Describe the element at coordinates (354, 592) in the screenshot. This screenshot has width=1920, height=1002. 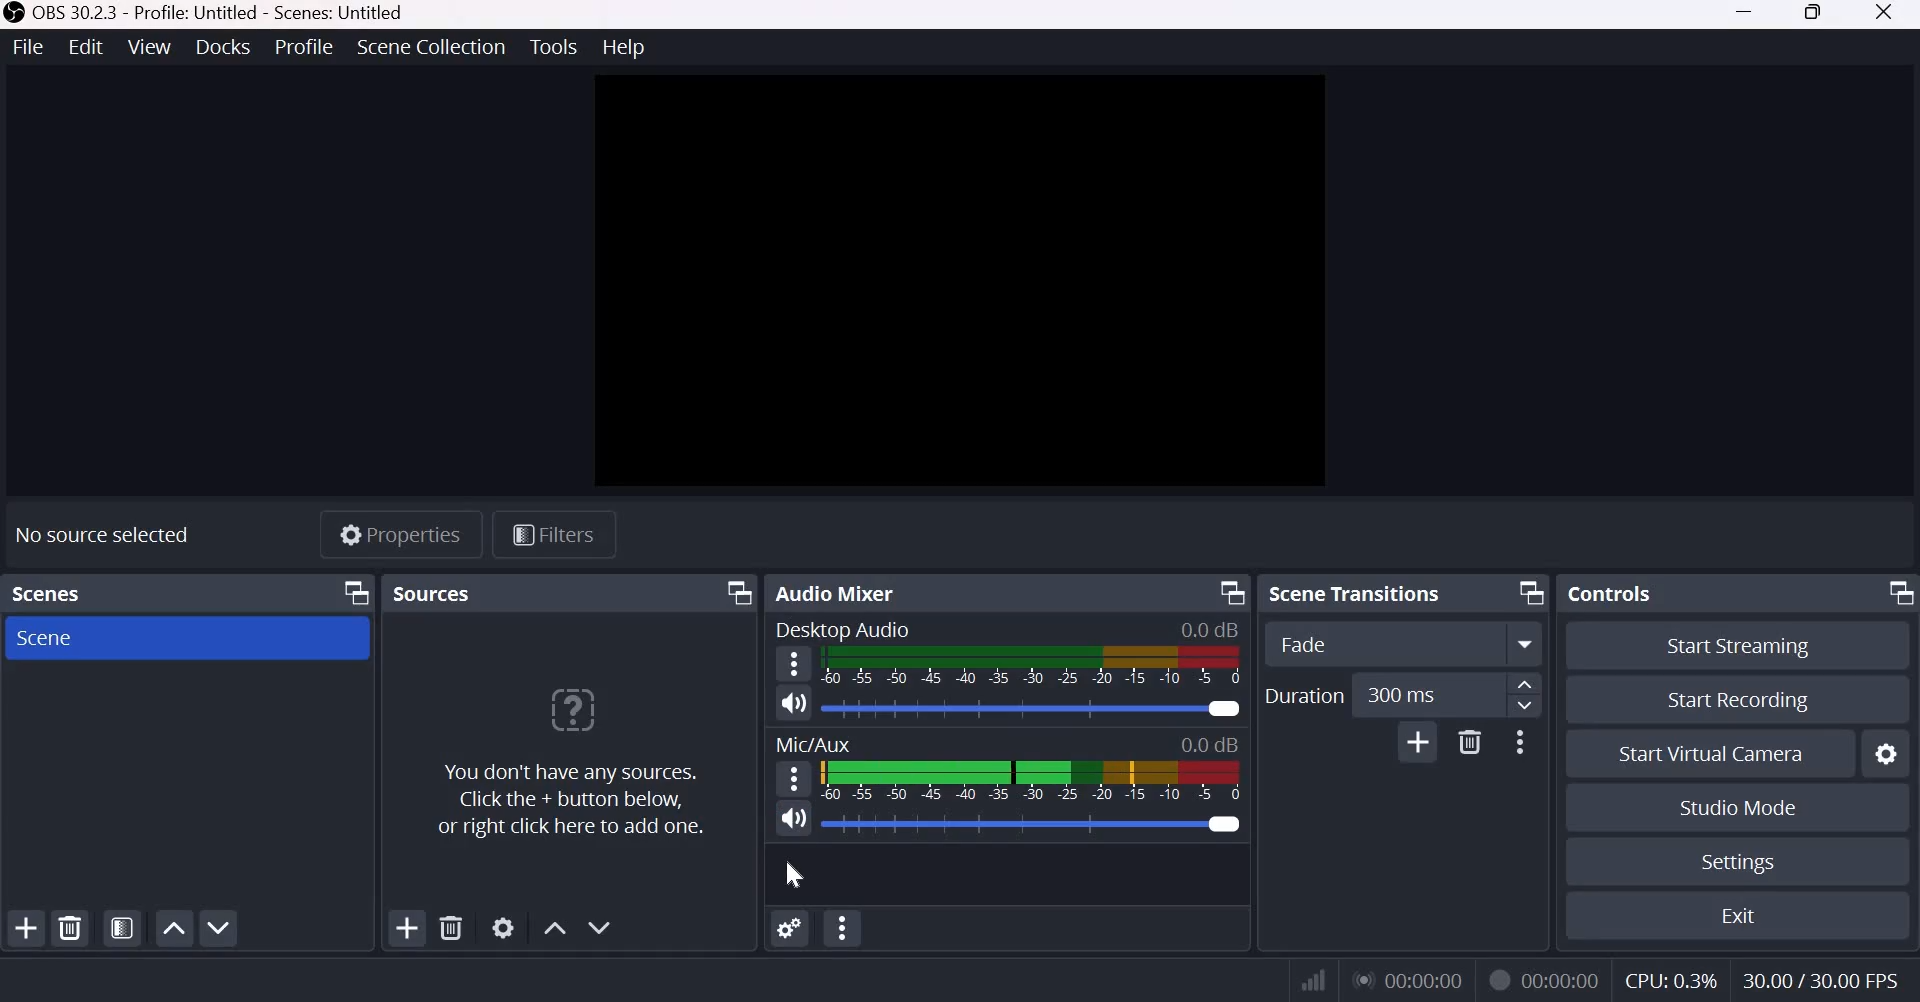
I see `Dock Options icon` at that location.